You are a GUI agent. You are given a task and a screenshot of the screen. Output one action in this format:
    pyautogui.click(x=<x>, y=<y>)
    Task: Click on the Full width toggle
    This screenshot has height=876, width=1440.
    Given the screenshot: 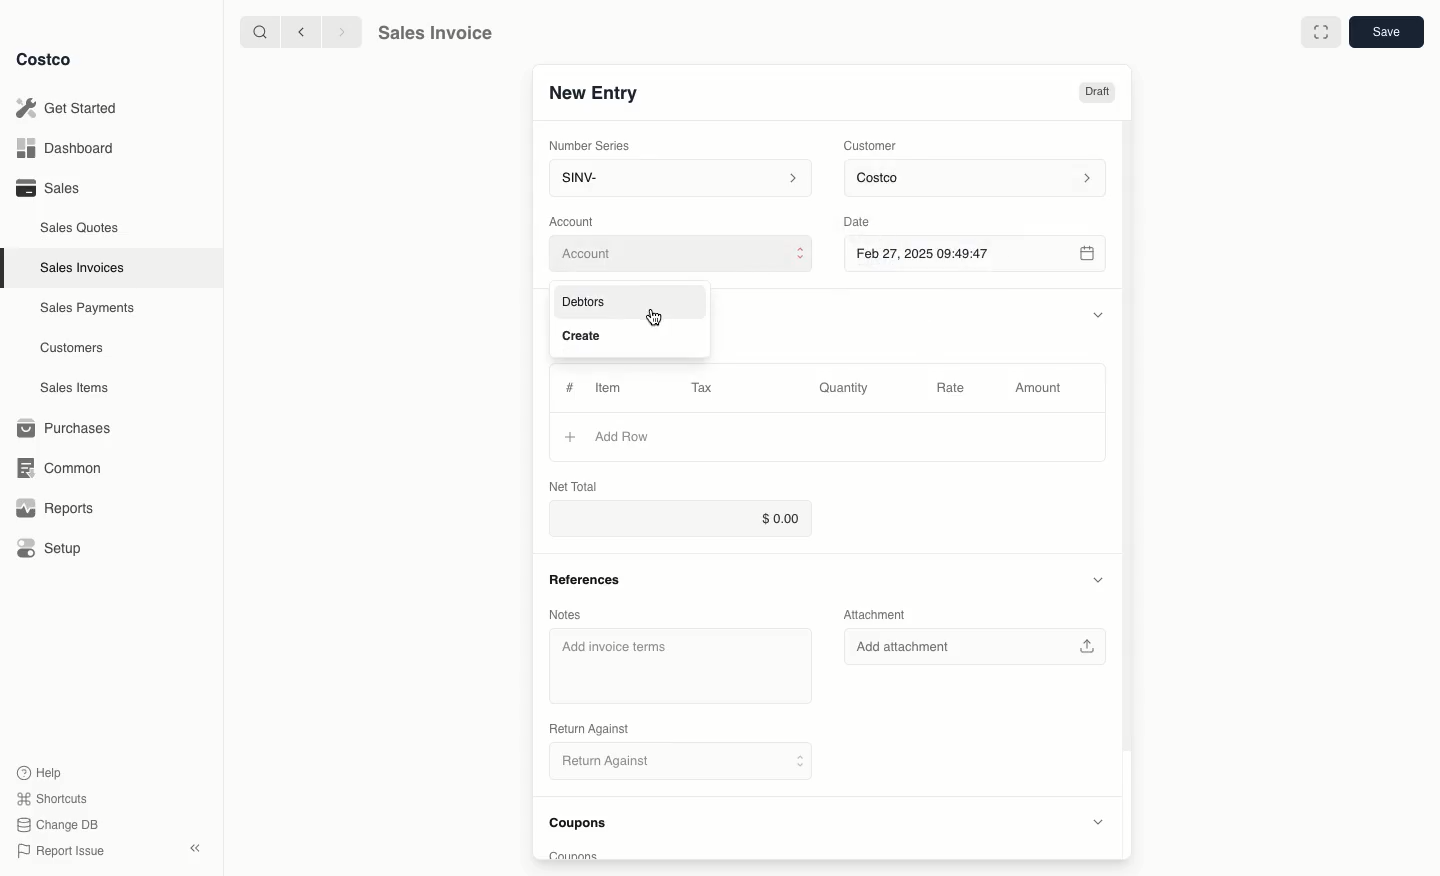 What is the action you would take?
    pyautogui.click(x=1320, y=32)
    